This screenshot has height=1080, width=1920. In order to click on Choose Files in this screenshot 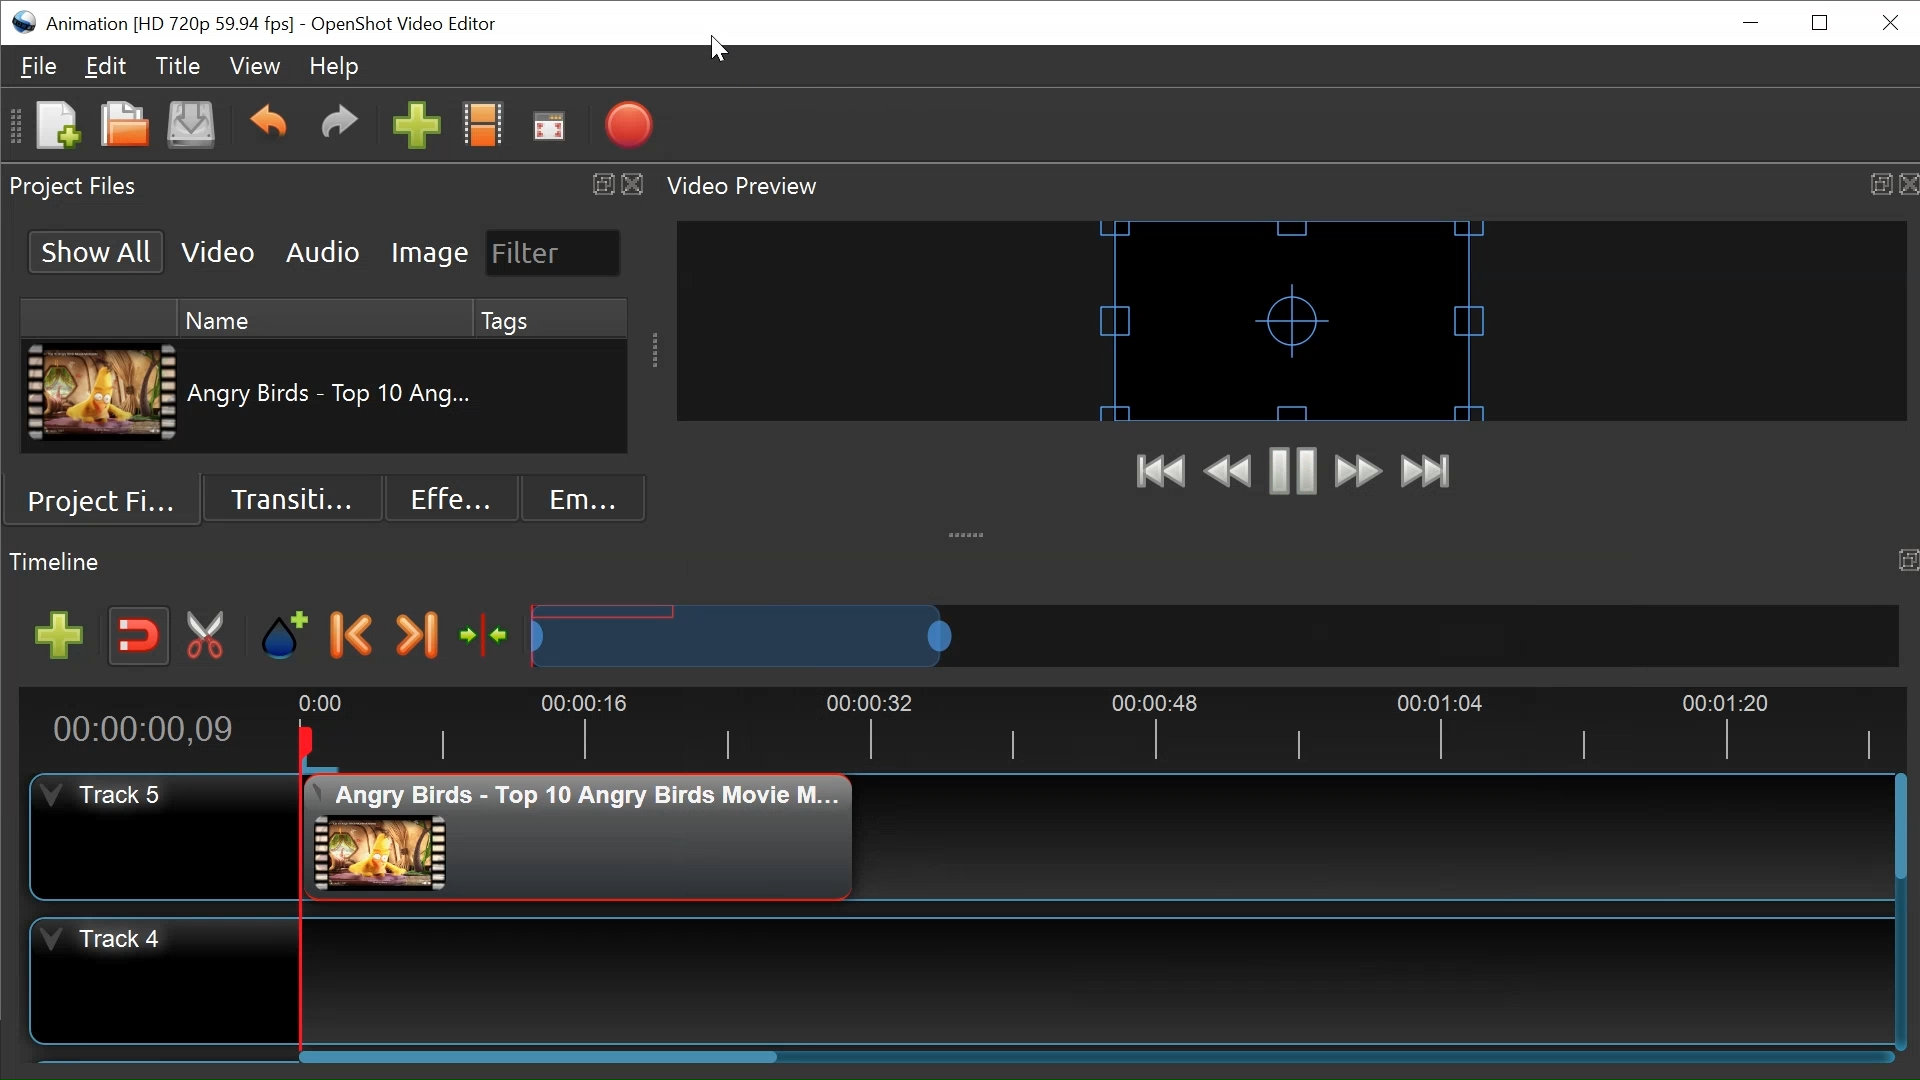, I will do `click(484, 123)`.